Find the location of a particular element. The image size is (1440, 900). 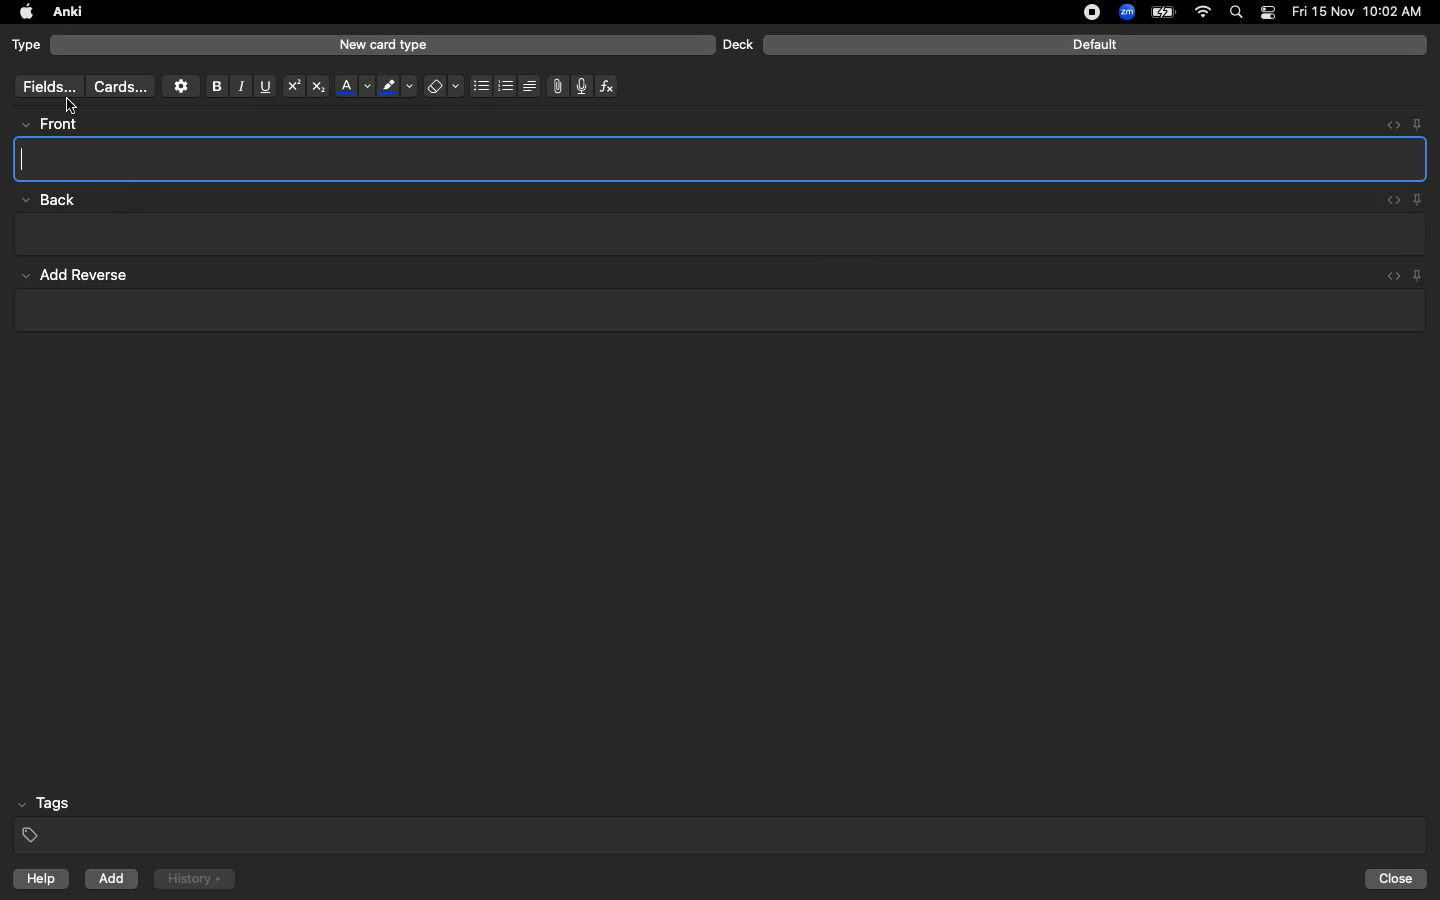

Superscript is located at coordinates (292, 87).